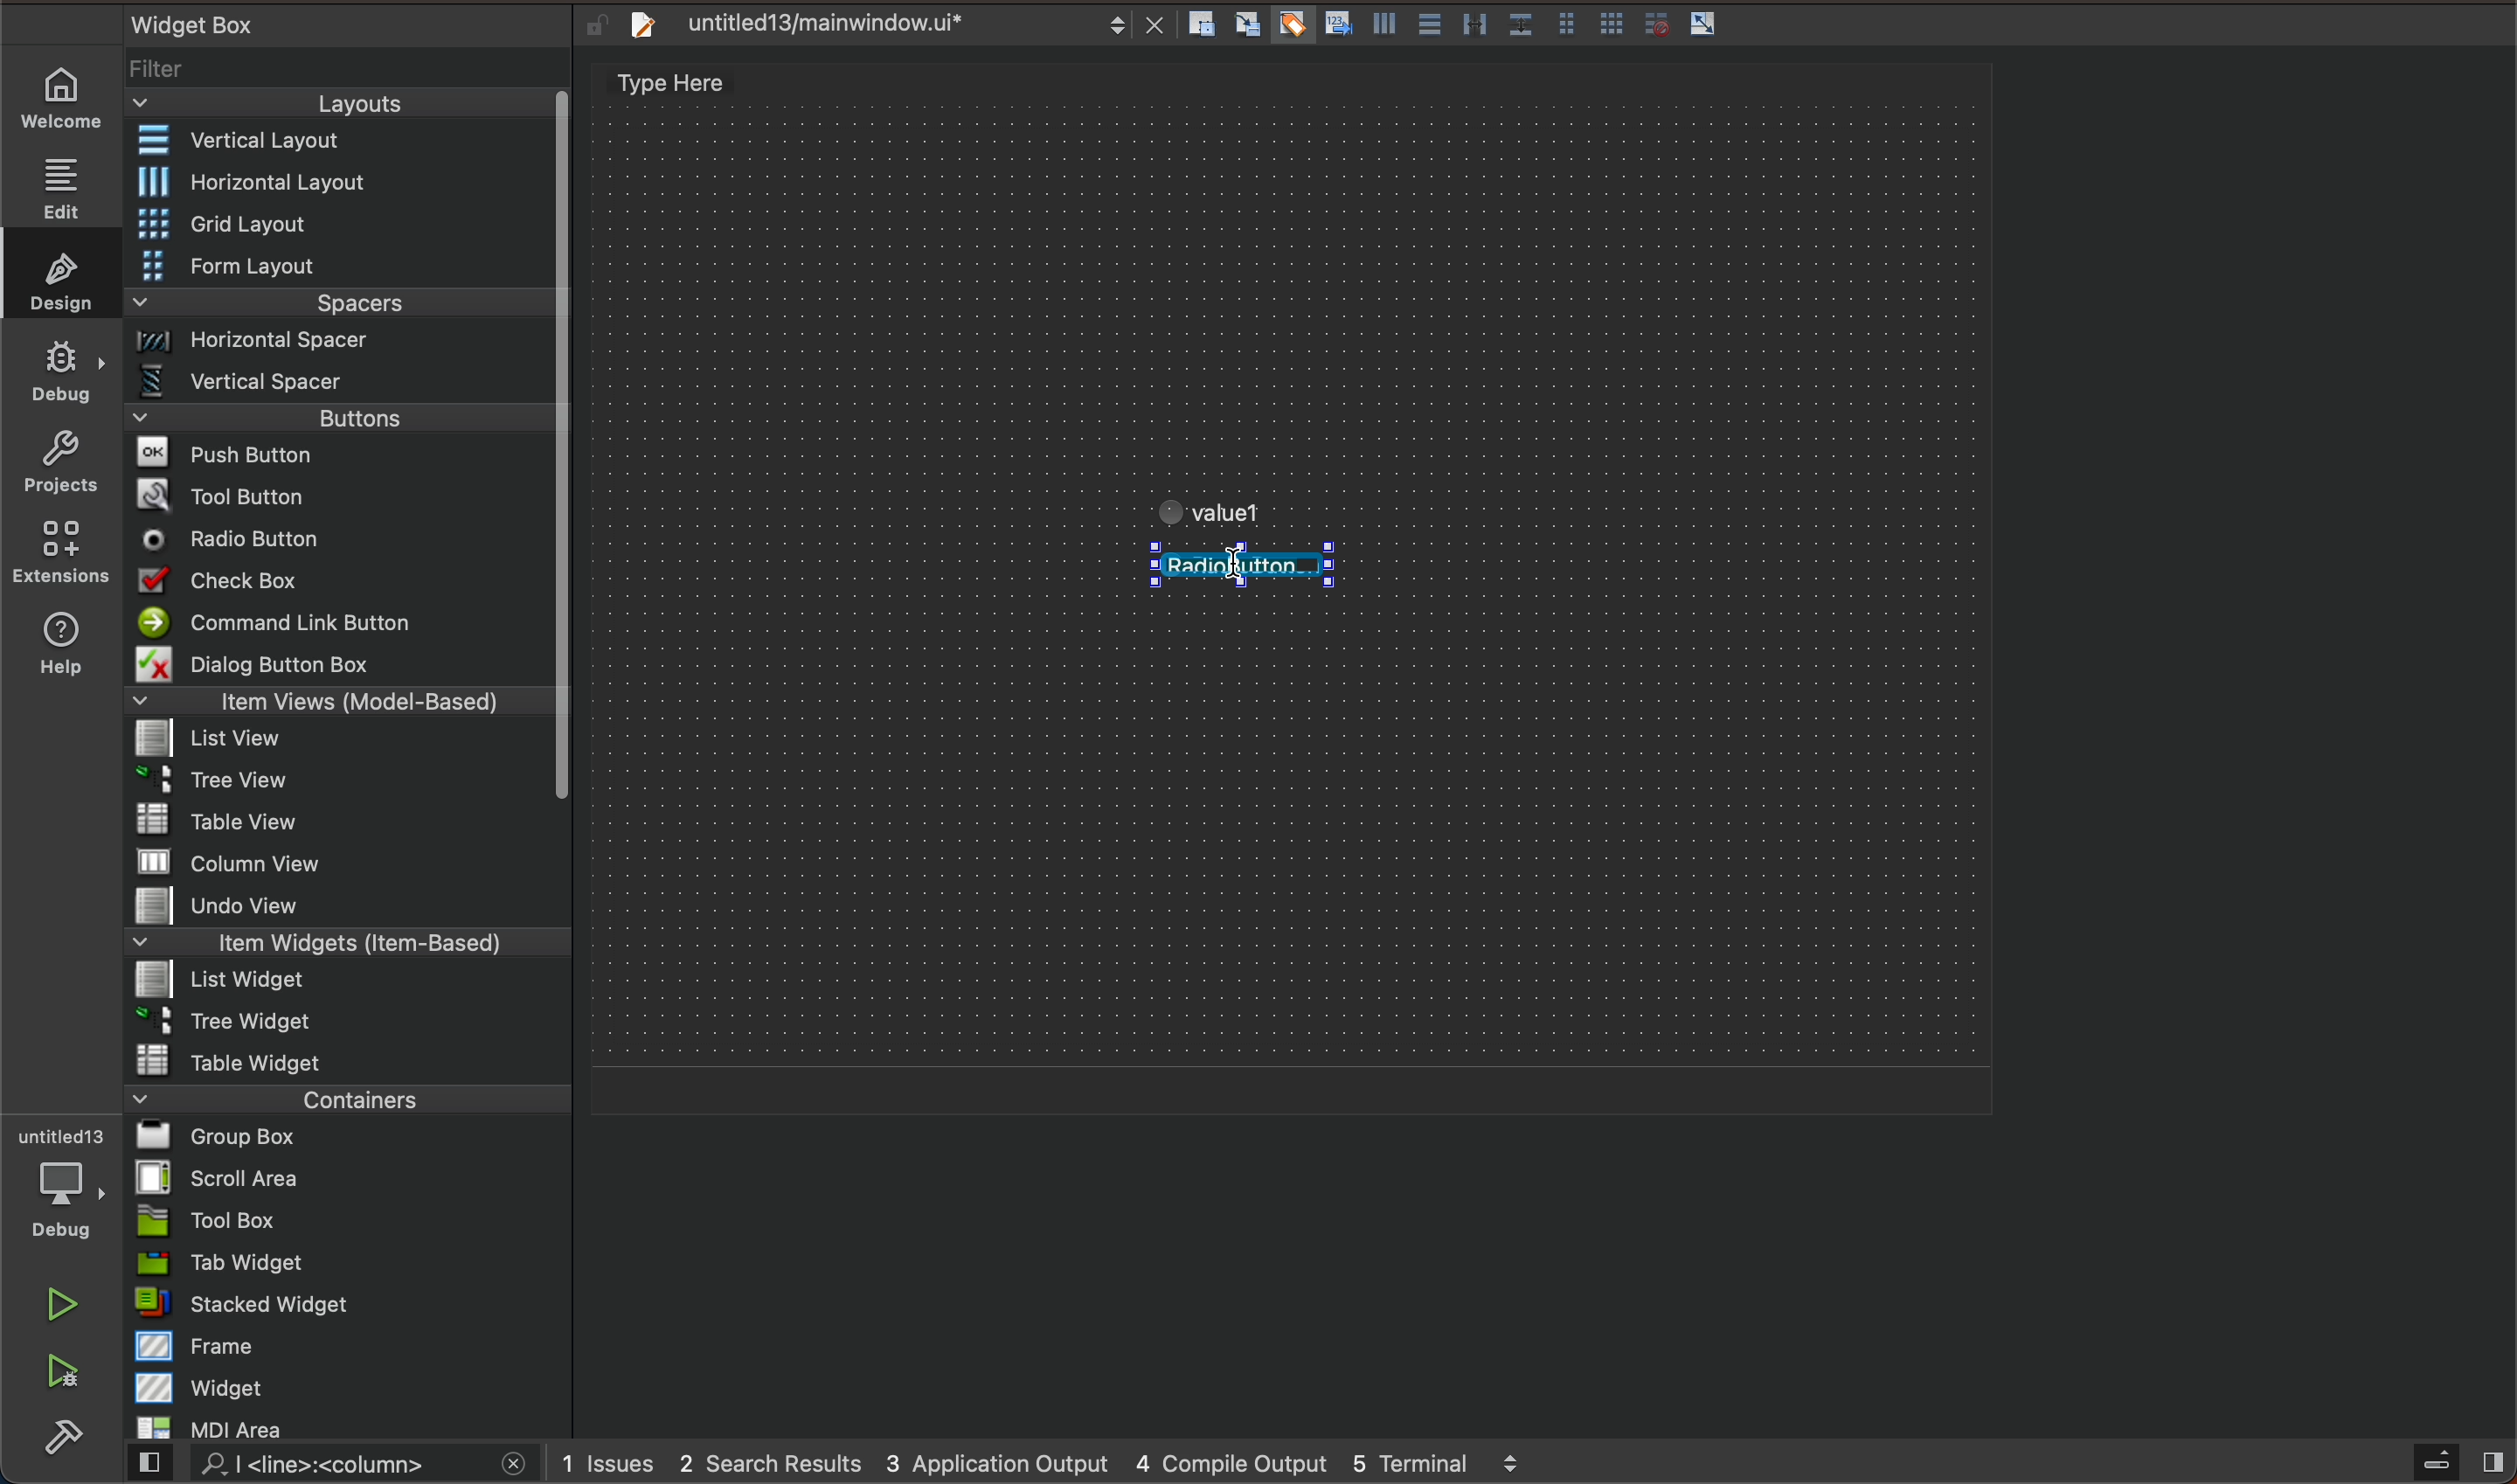 Image resolution: width=2517 pixels, height=1484 pixels. Describe the element at coordinates (693, 86) in the screenshot. I see `type here` at that location.